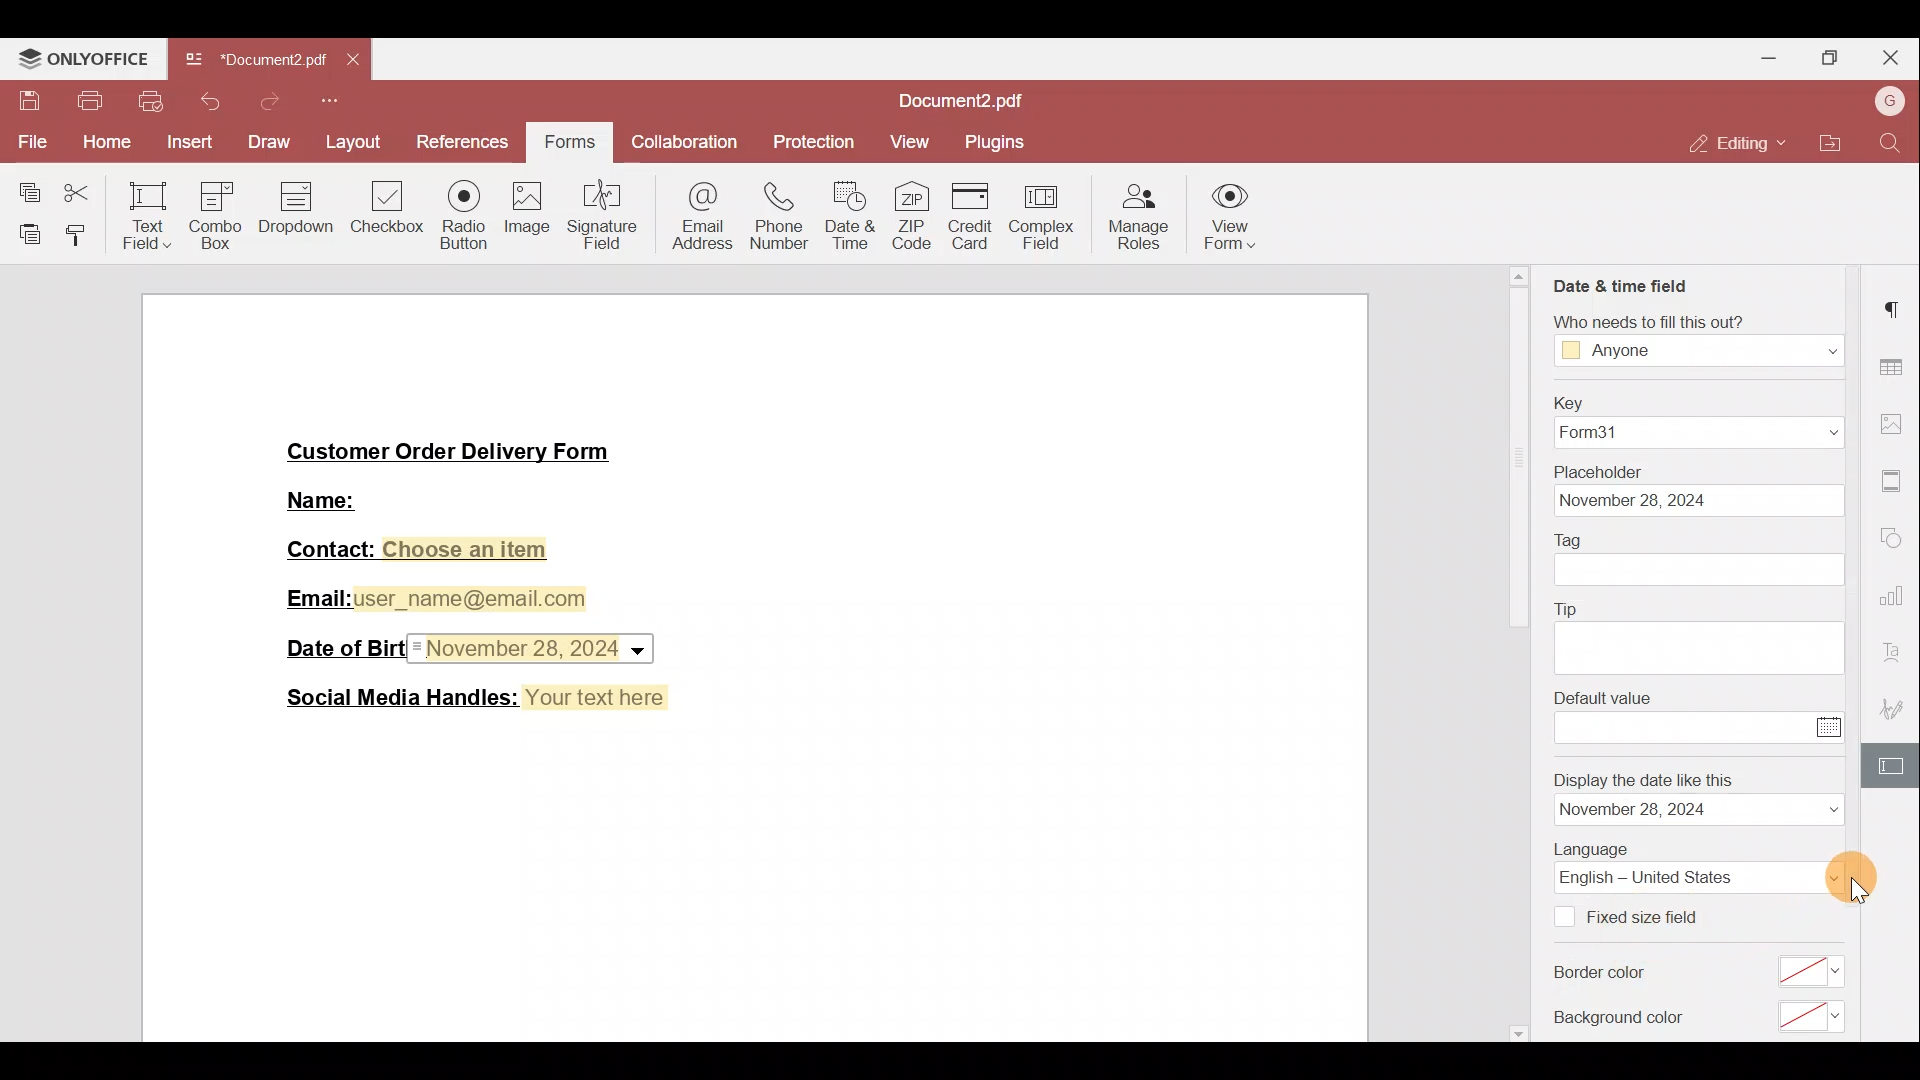  I want to click on Dropdown, so click(298, 212).